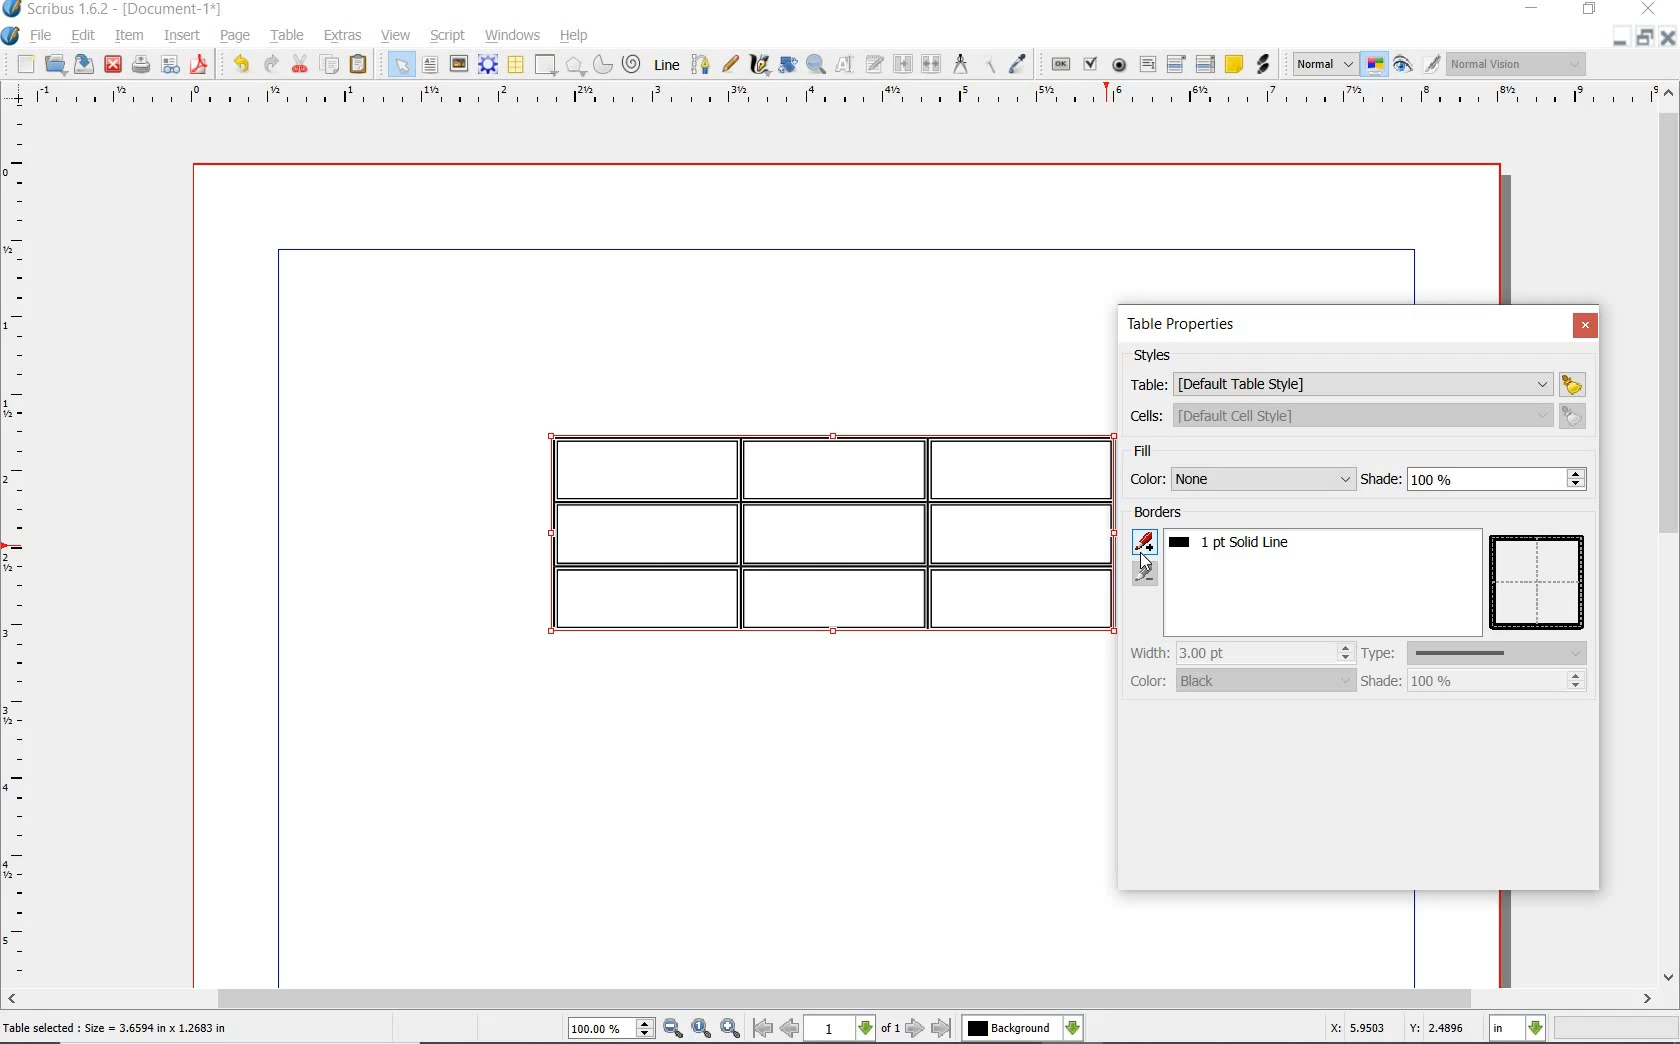 This screenshot has height=1044, width=1680. I want to click on undo, so click(241, 65).